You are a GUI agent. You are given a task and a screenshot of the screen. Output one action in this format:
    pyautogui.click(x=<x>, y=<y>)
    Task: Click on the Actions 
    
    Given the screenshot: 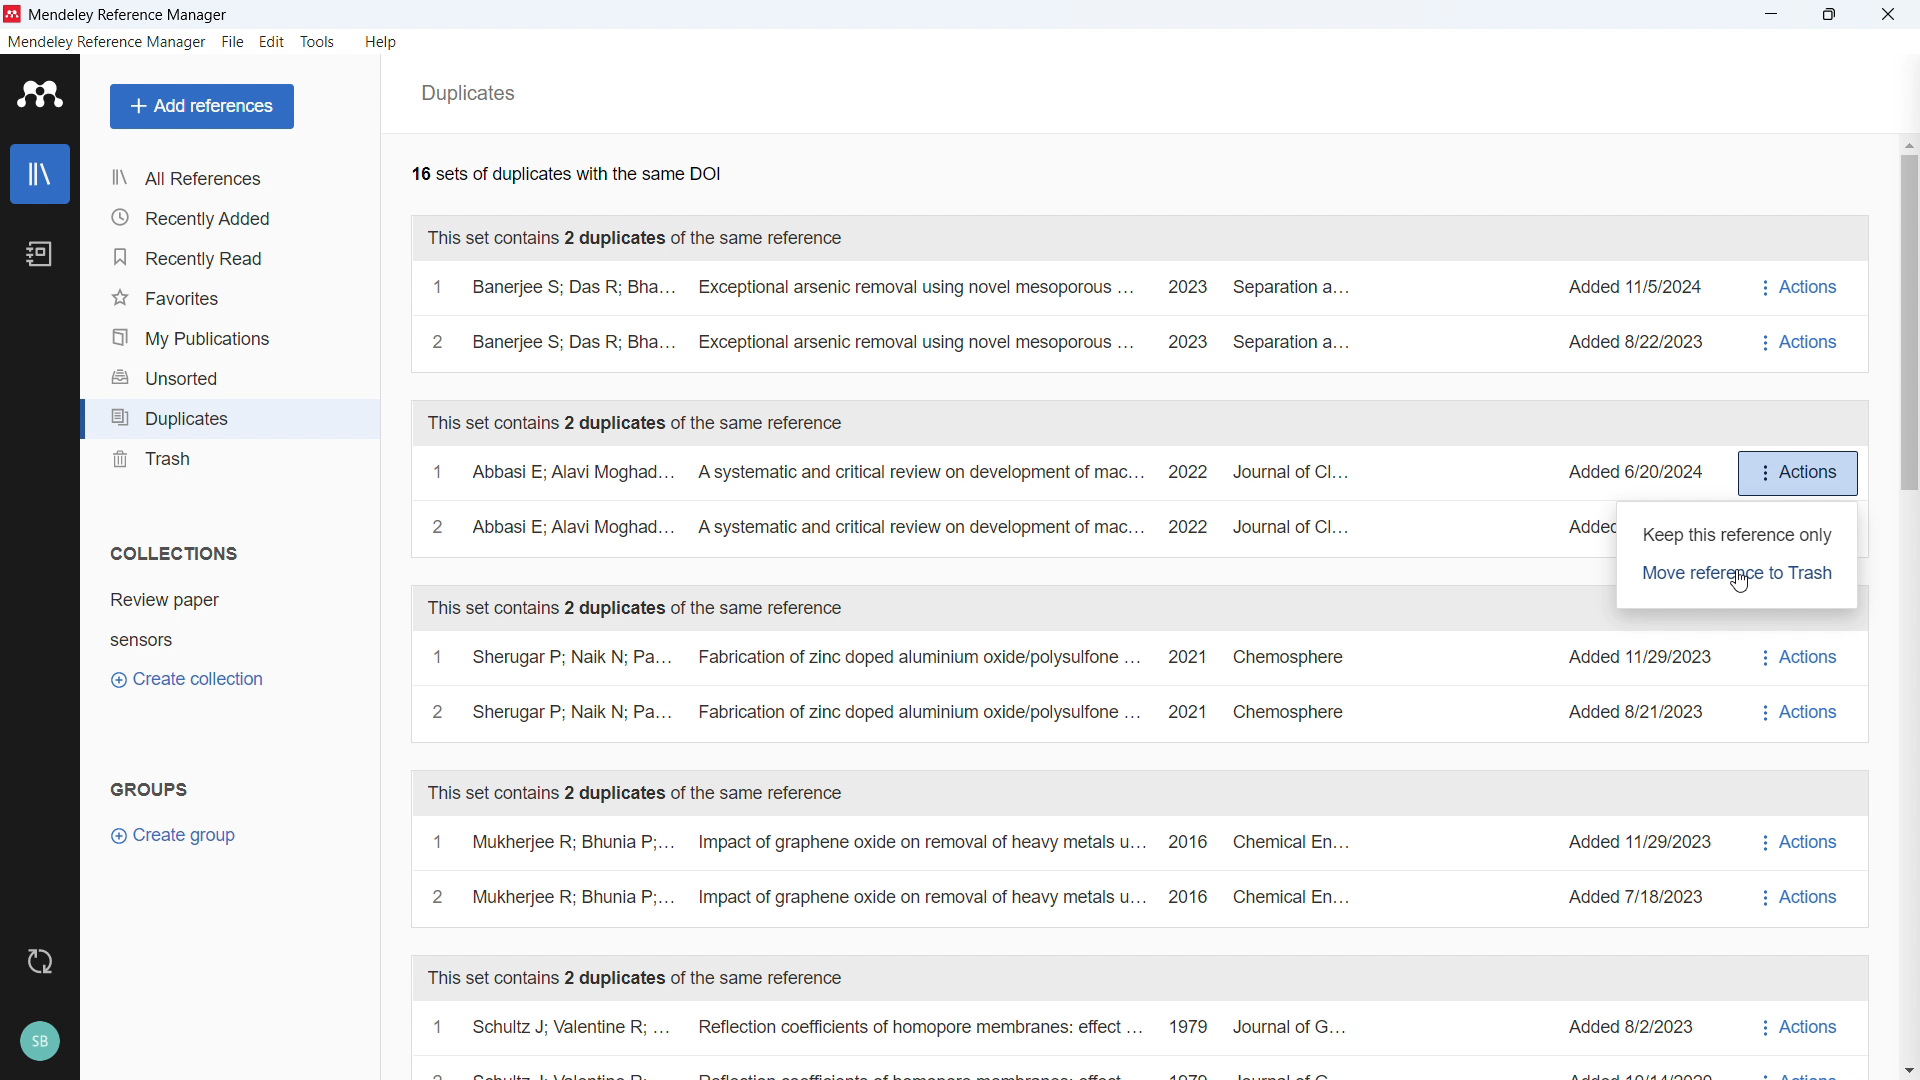 What is the action you would take?
    pyautogui.click(x=1800, y=471)
    